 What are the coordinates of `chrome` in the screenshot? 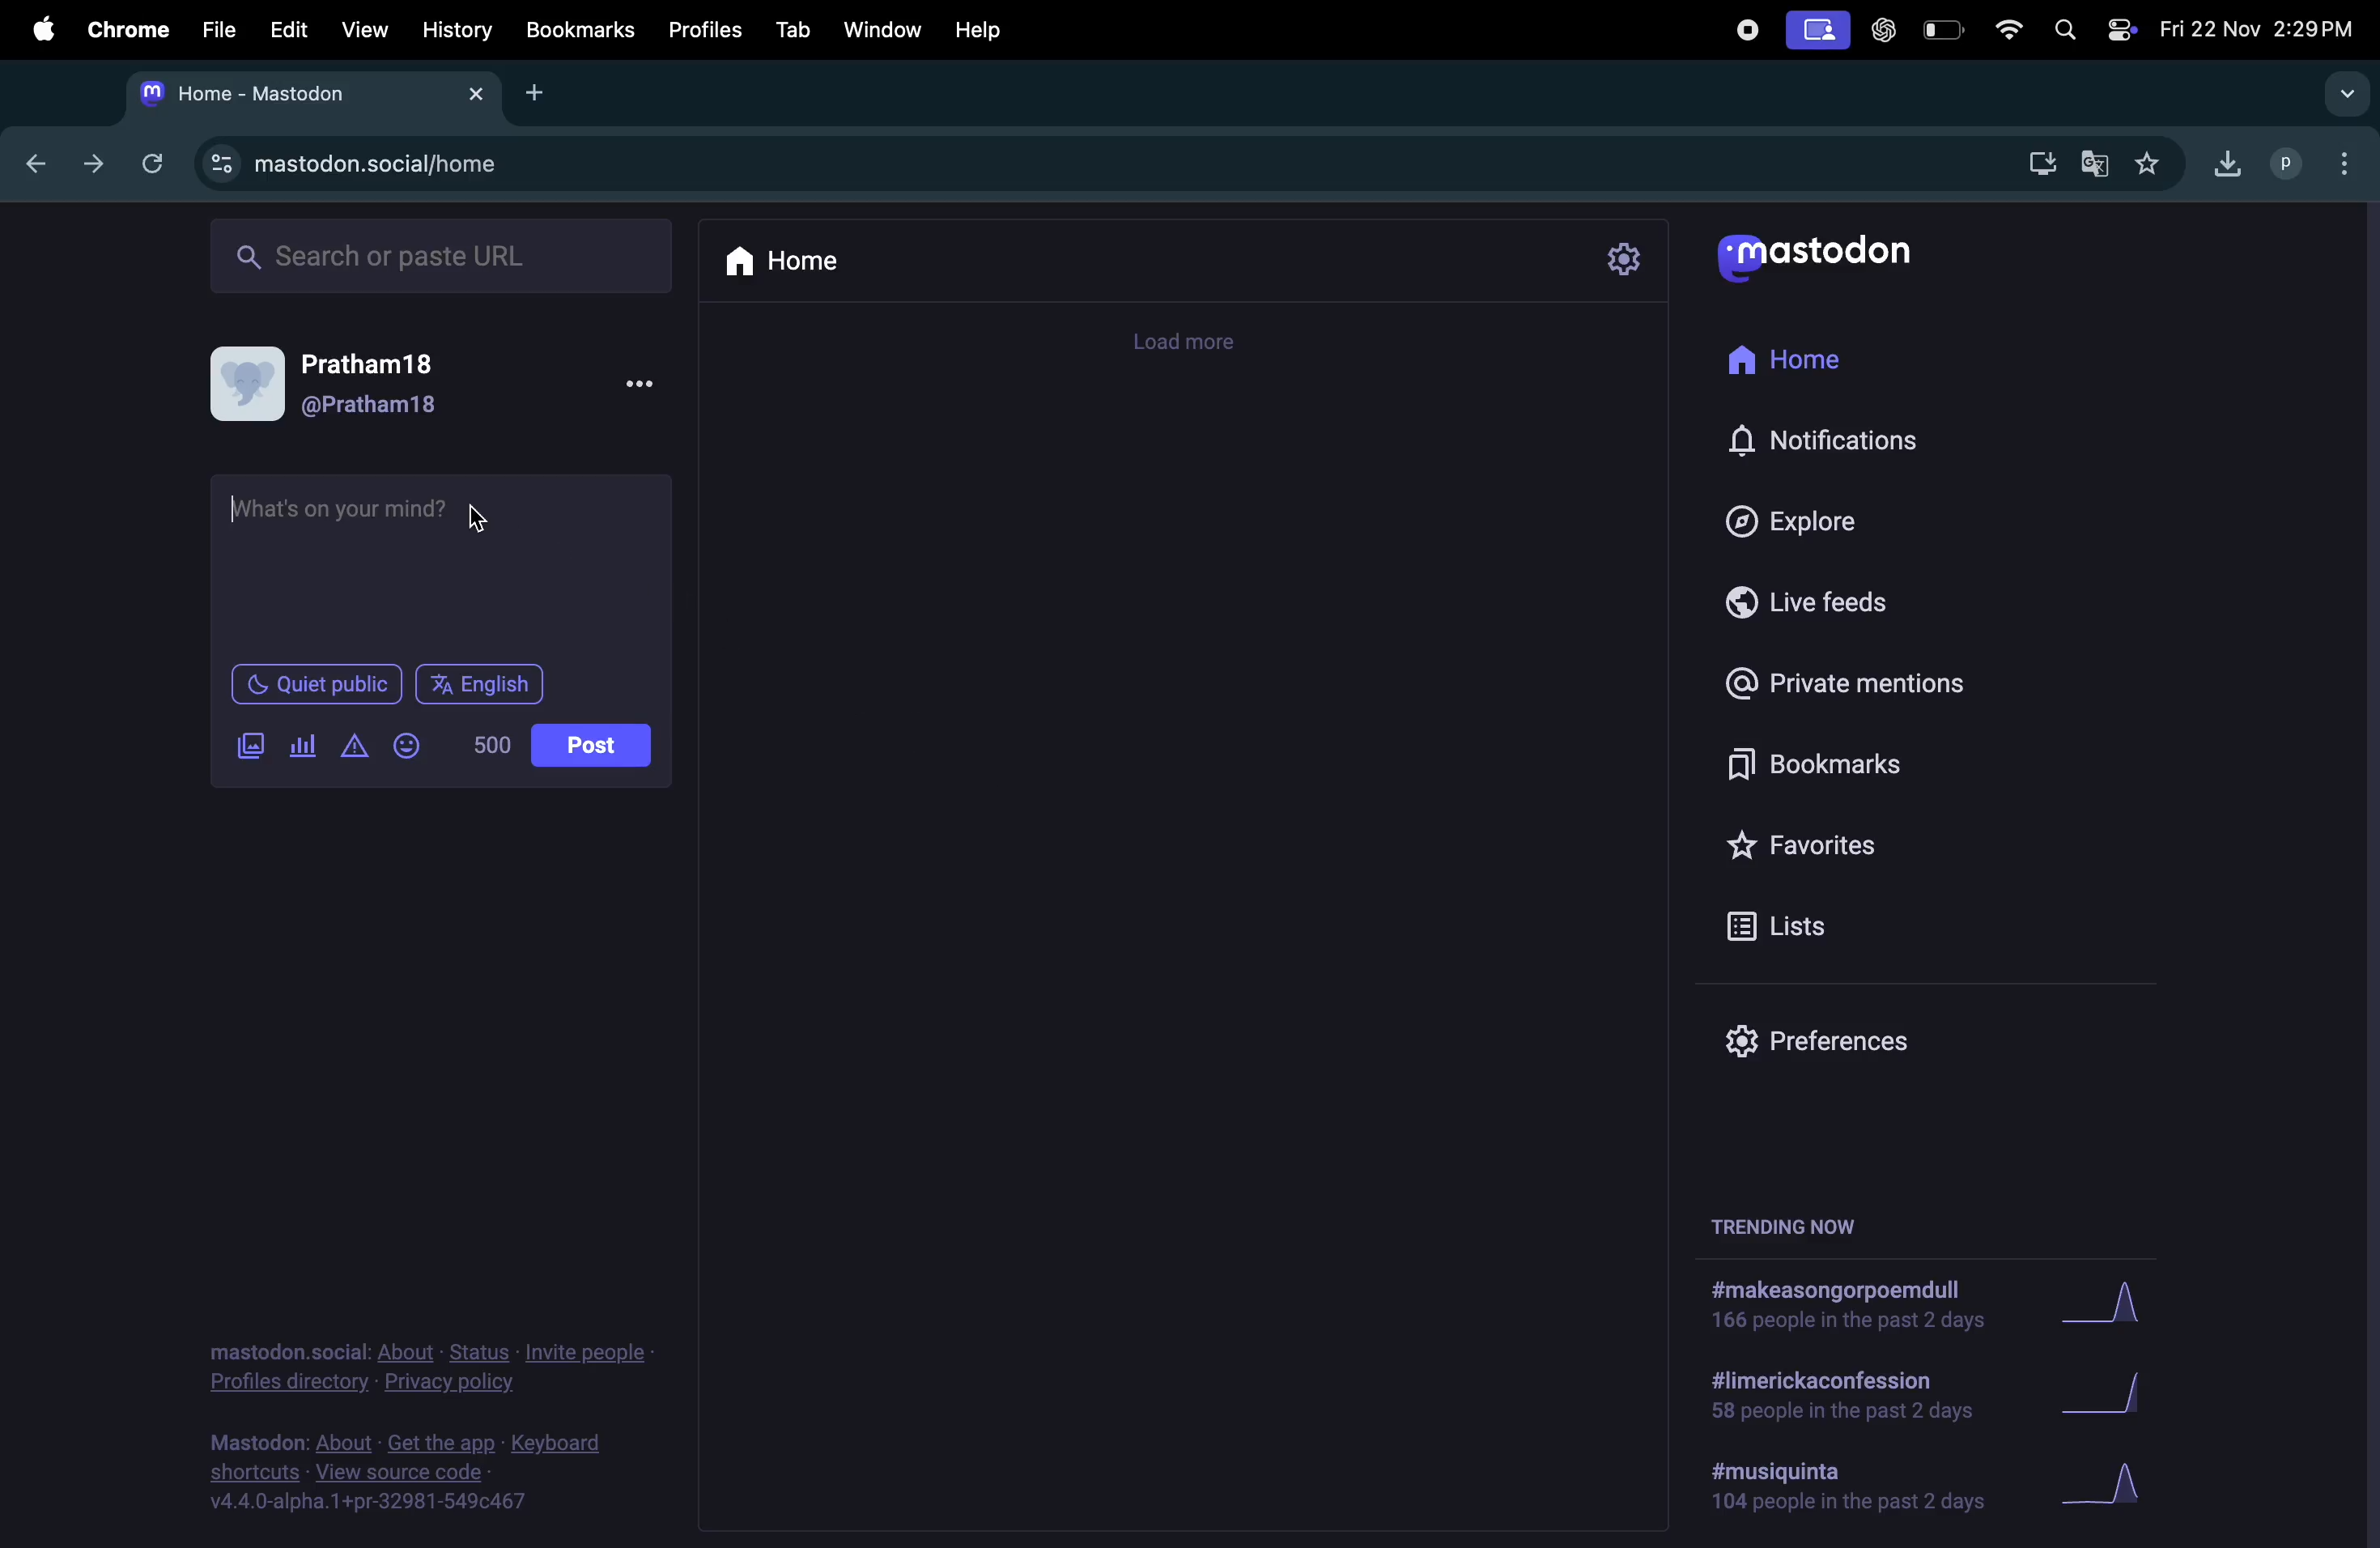 It's located at (121, 28).